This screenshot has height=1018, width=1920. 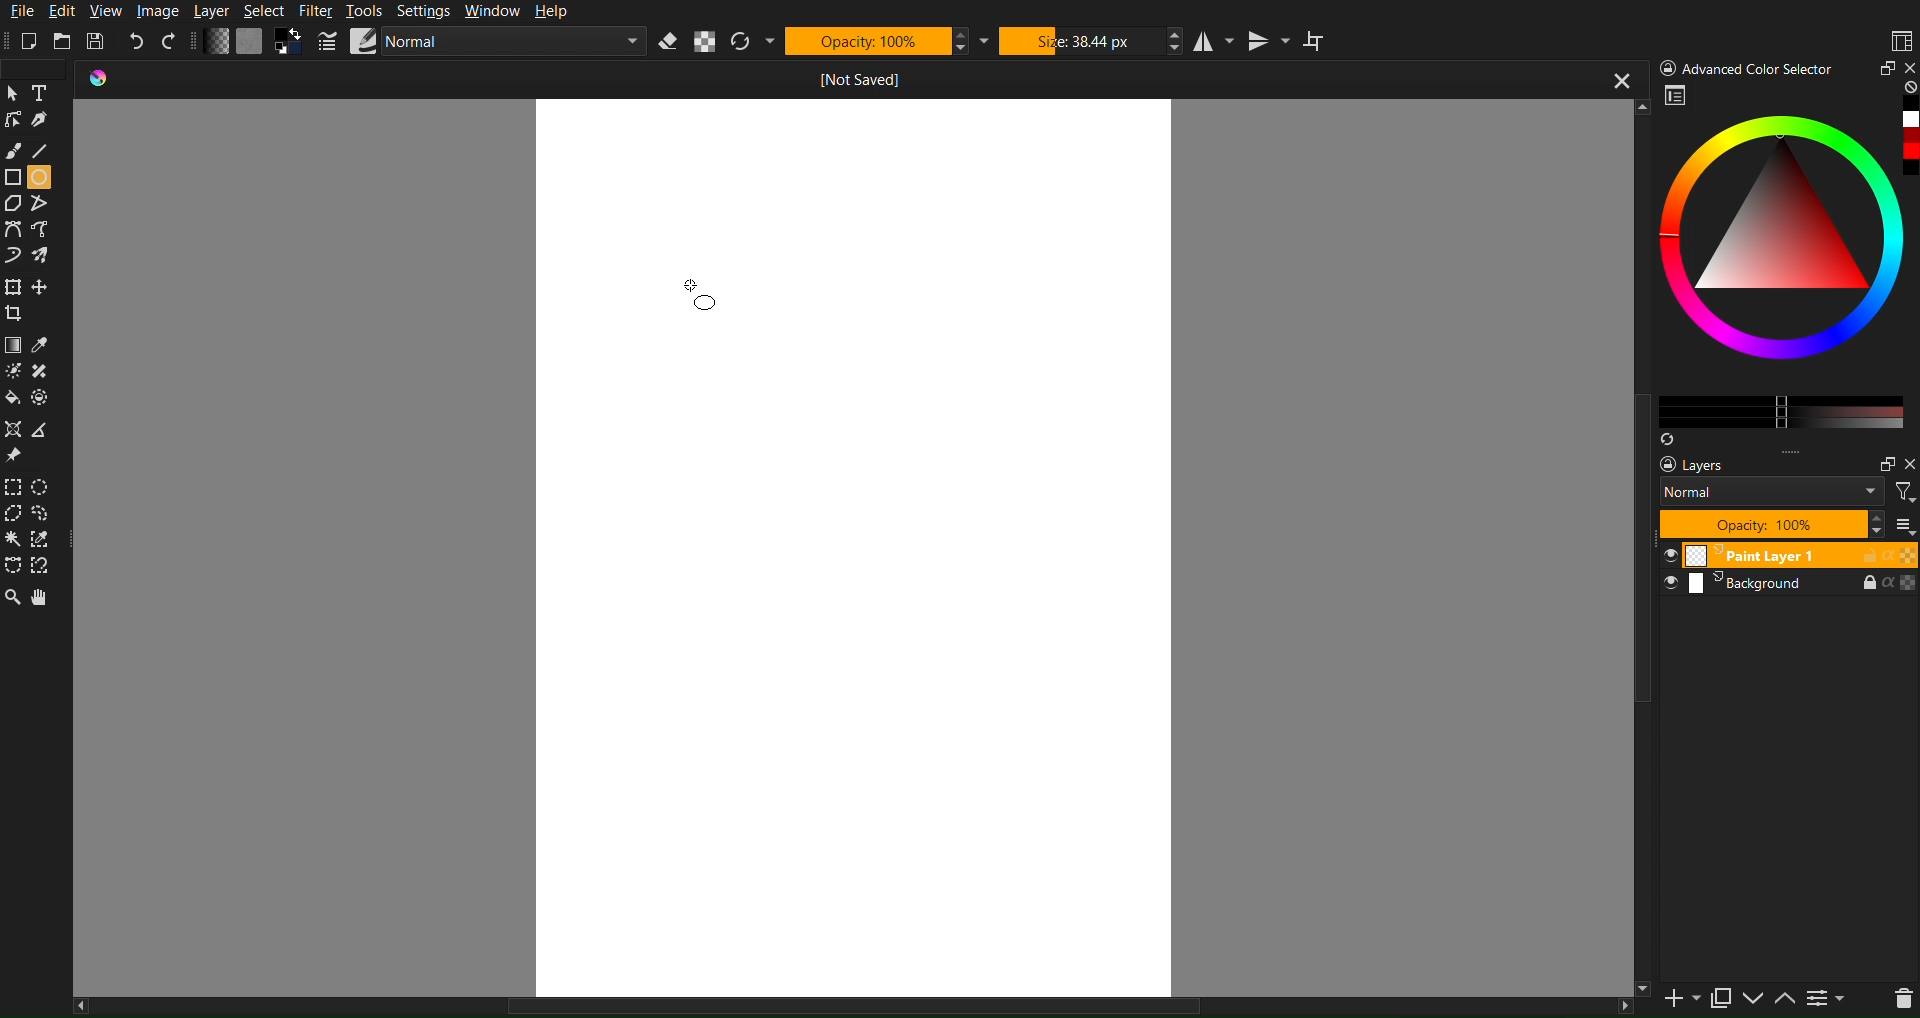 I want to click on Filter, so click(x=319, y=11).